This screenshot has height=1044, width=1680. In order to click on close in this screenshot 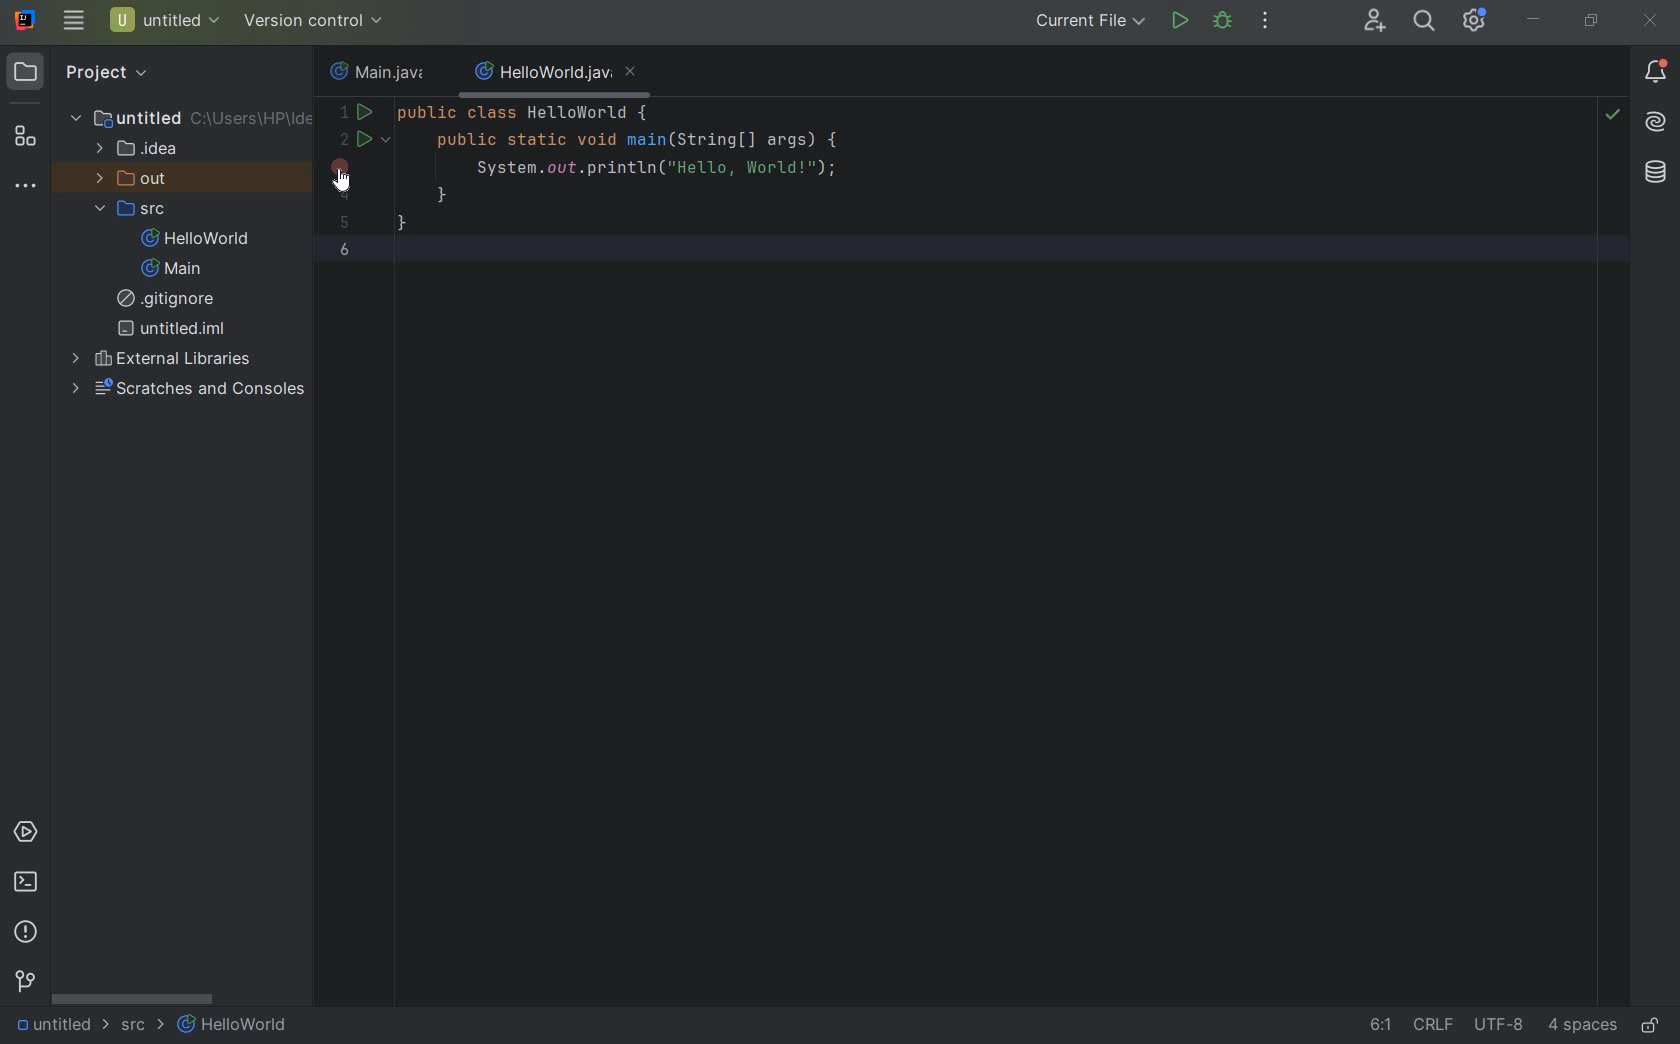, I will do `click(1652, 25)`.